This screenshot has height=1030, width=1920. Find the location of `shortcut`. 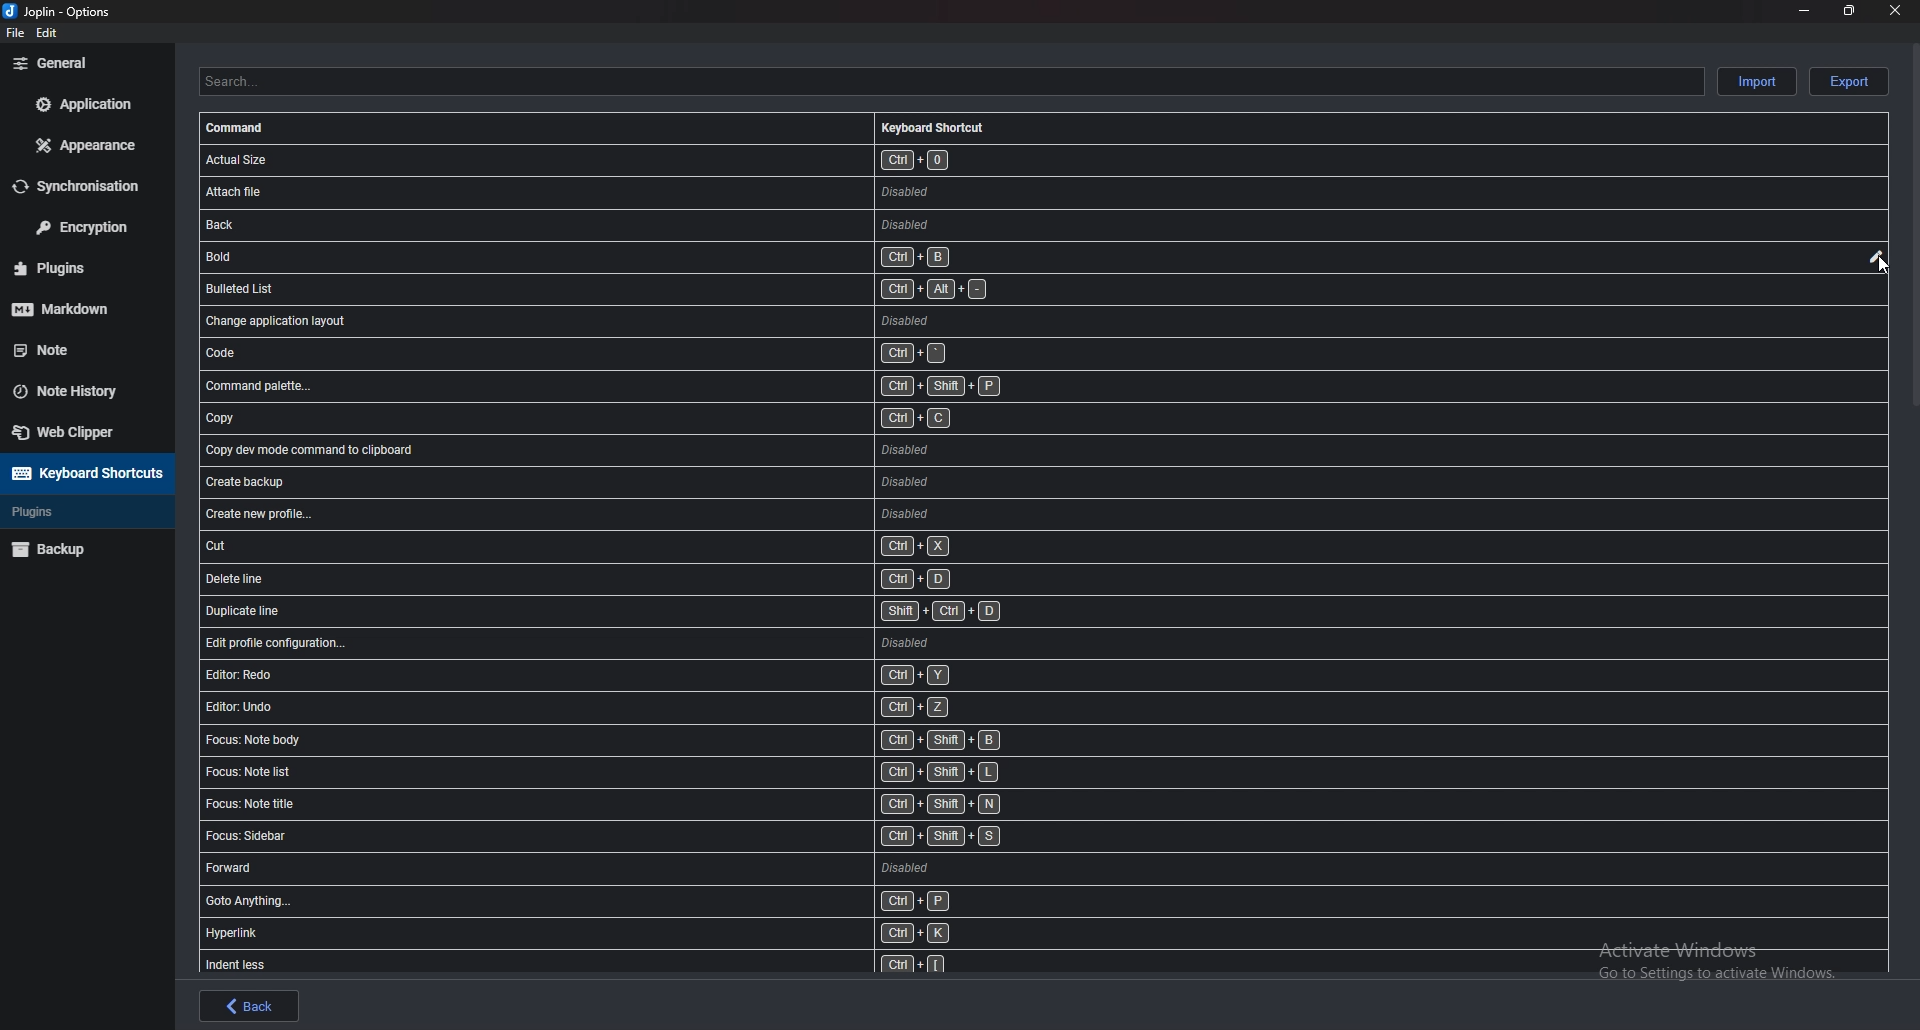

shortcut is located at coordinates (686, 580).